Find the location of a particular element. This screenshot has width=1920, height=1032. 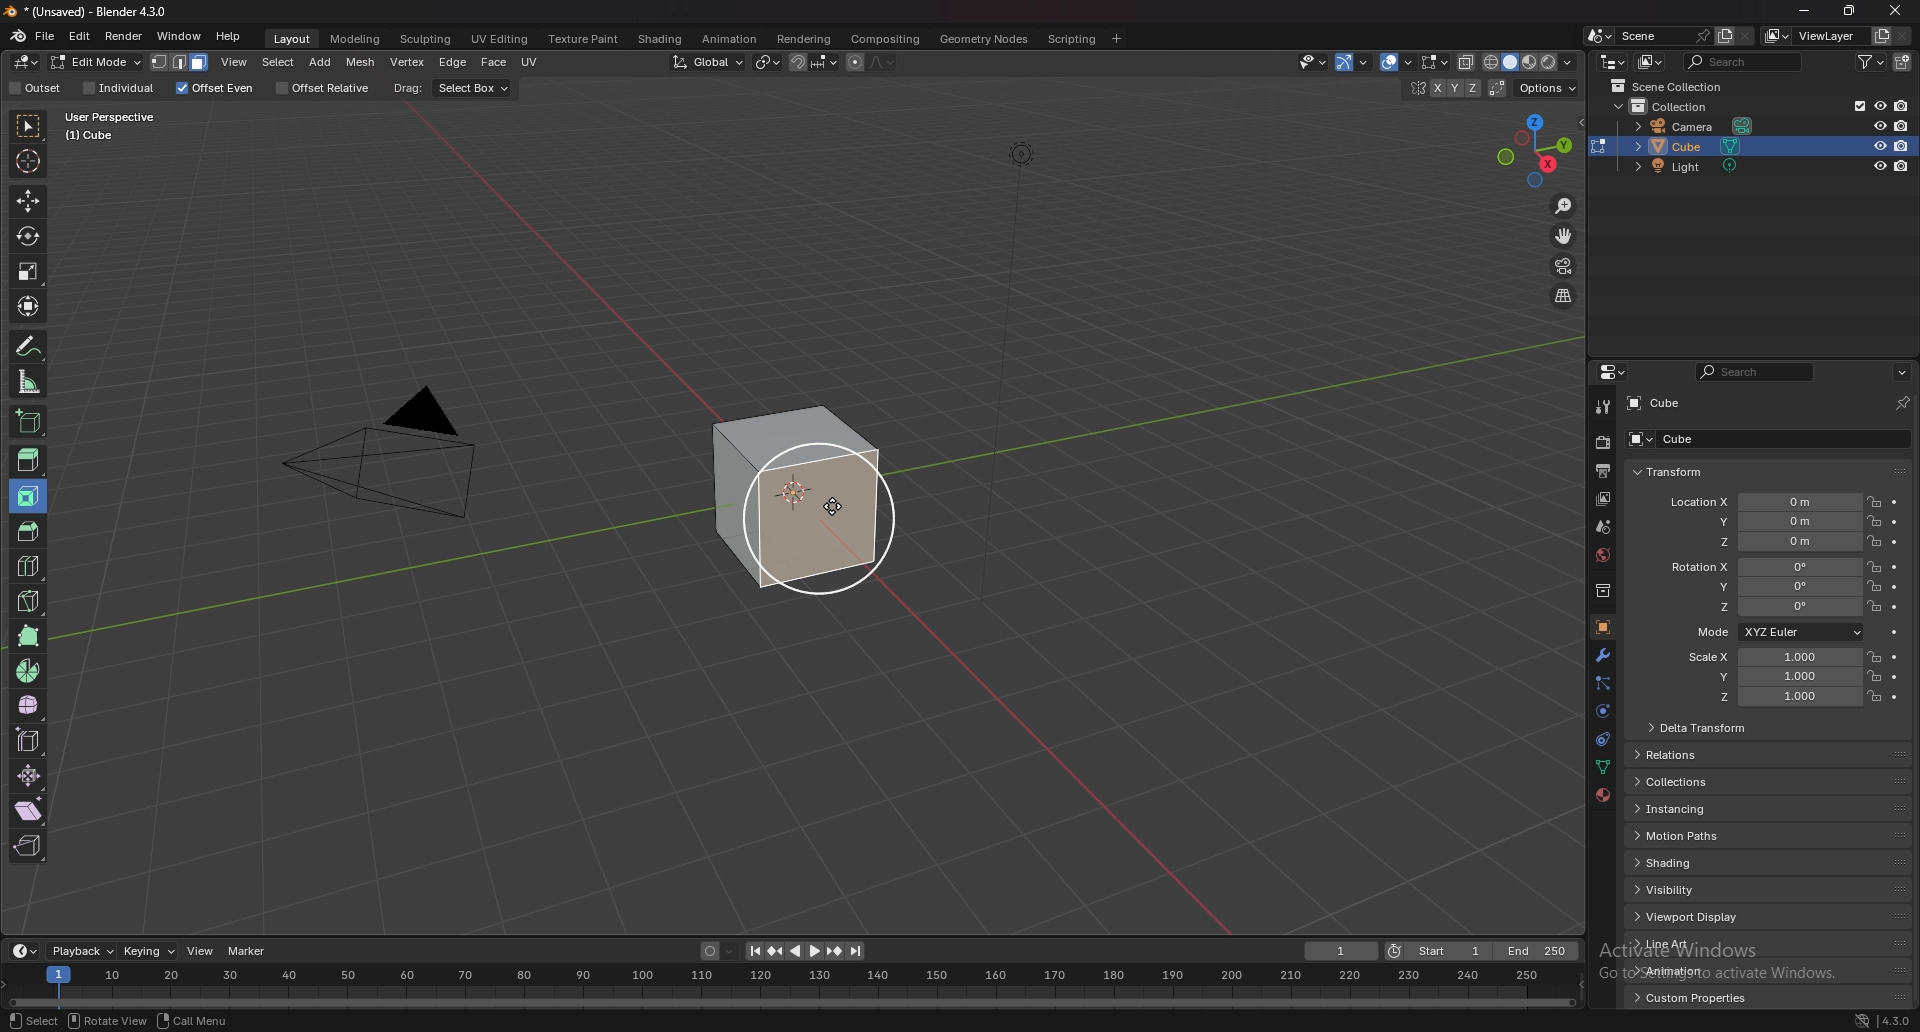

lock is located at coordinates (1874, 696).